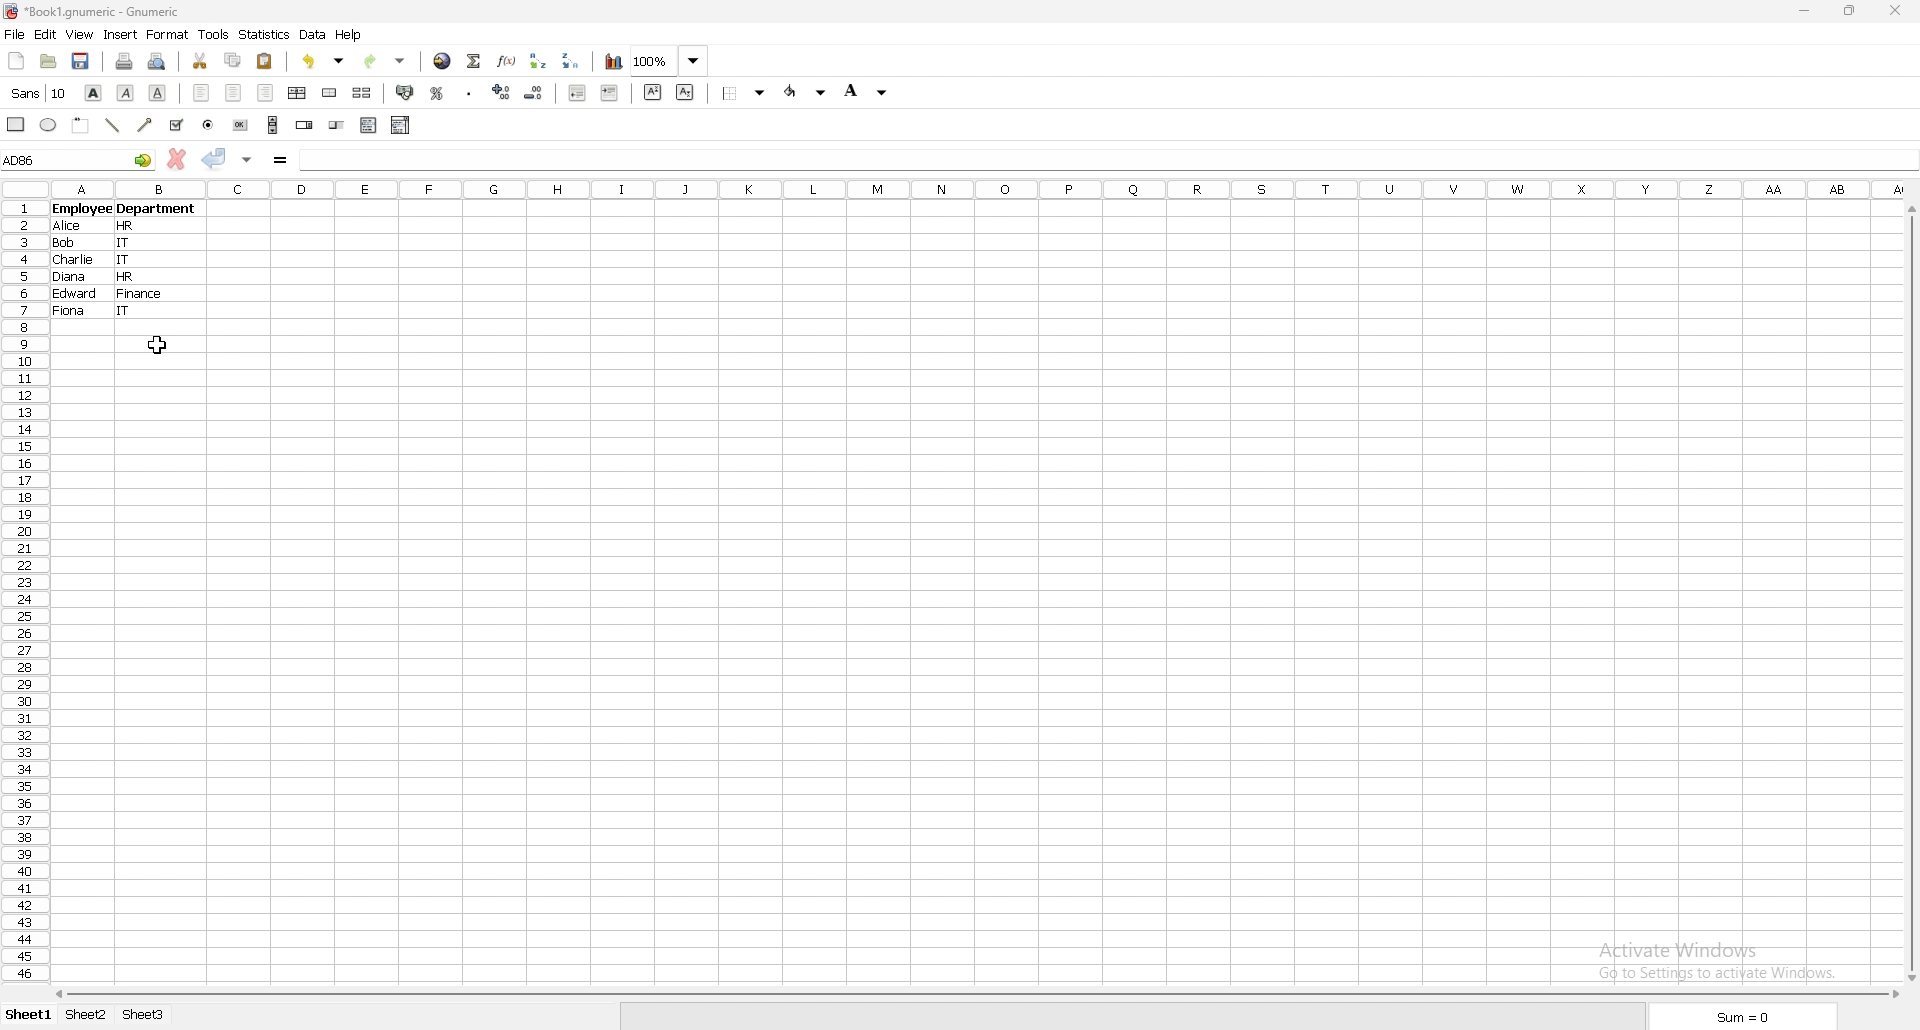 The width and height of the screenshot is (1920, 1030). Describe the element at coordinates (670, 62) in the screenshot. I see `zoom` at that location.